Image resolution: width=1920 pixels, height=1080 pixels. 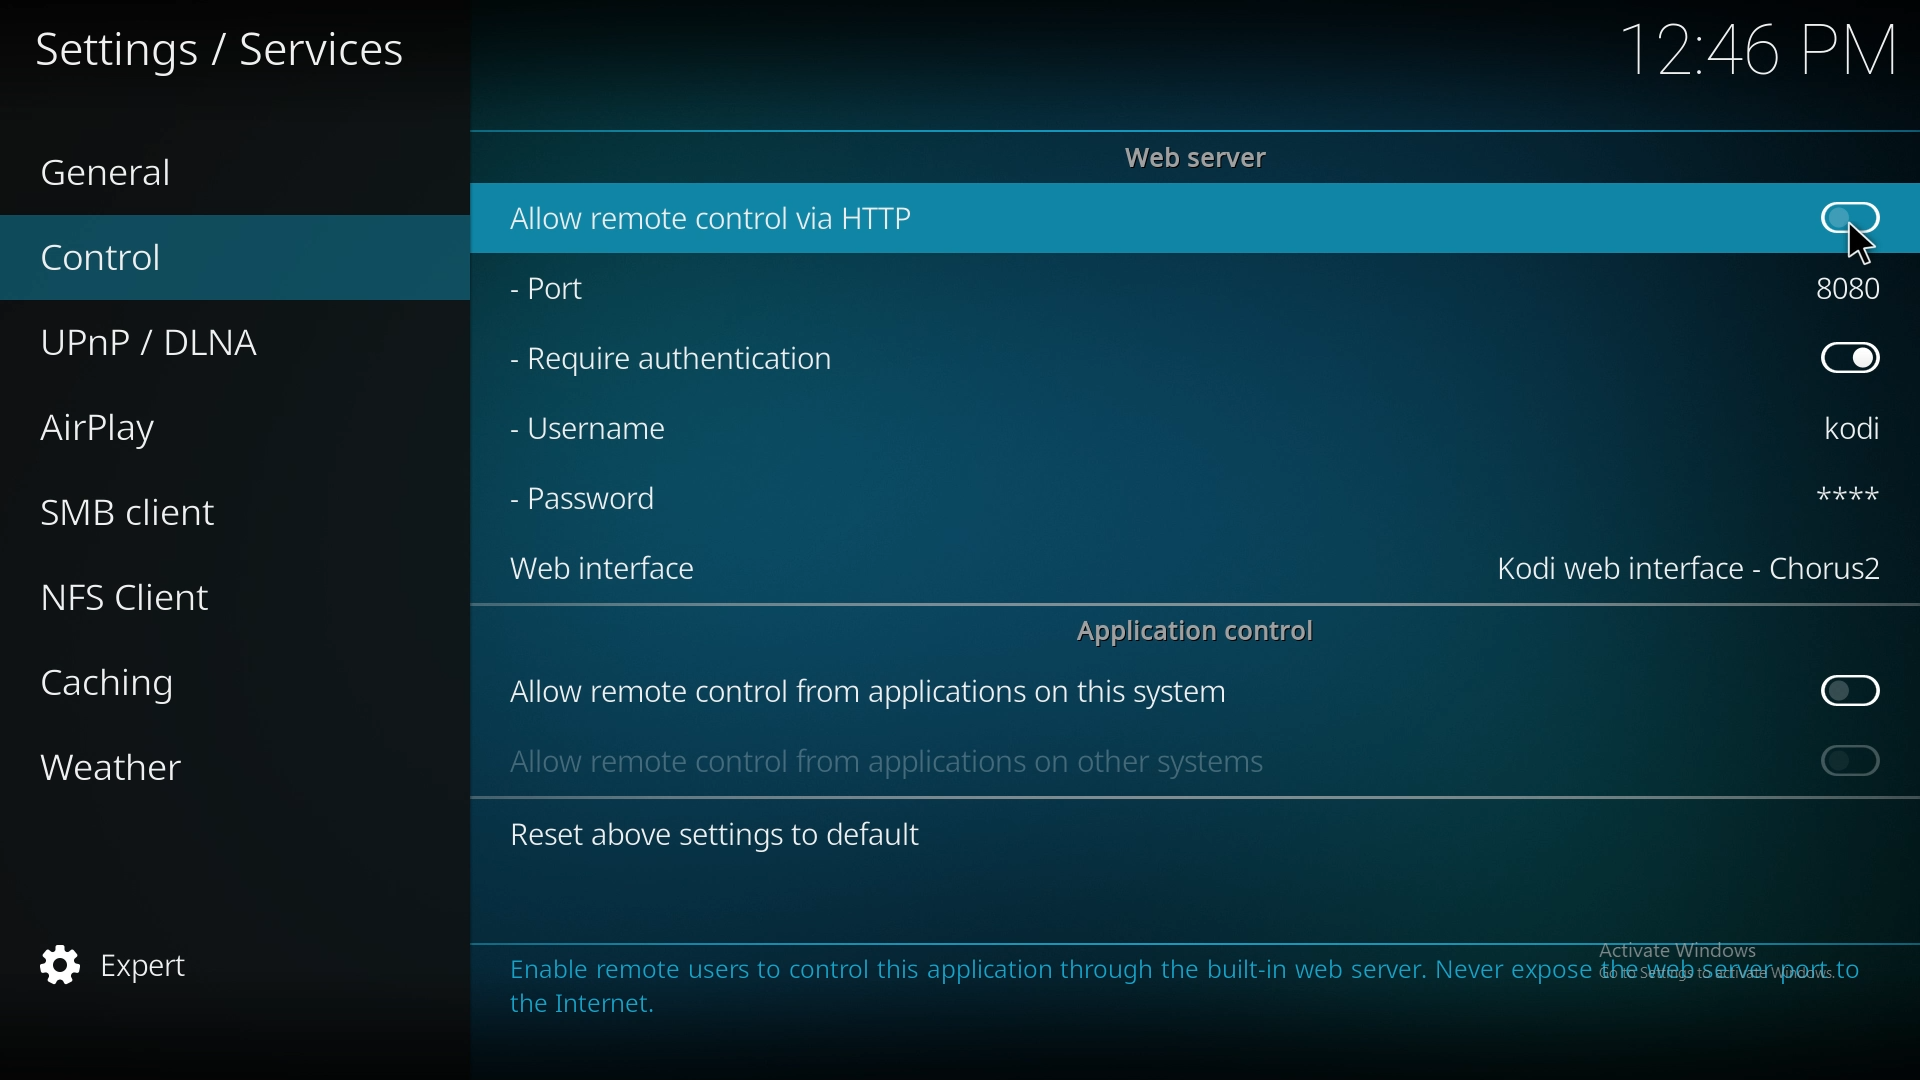 What do you see at coordinates (1863, 241) in the screenshot?
I see `cursor` at bounding box center [1863, 241].